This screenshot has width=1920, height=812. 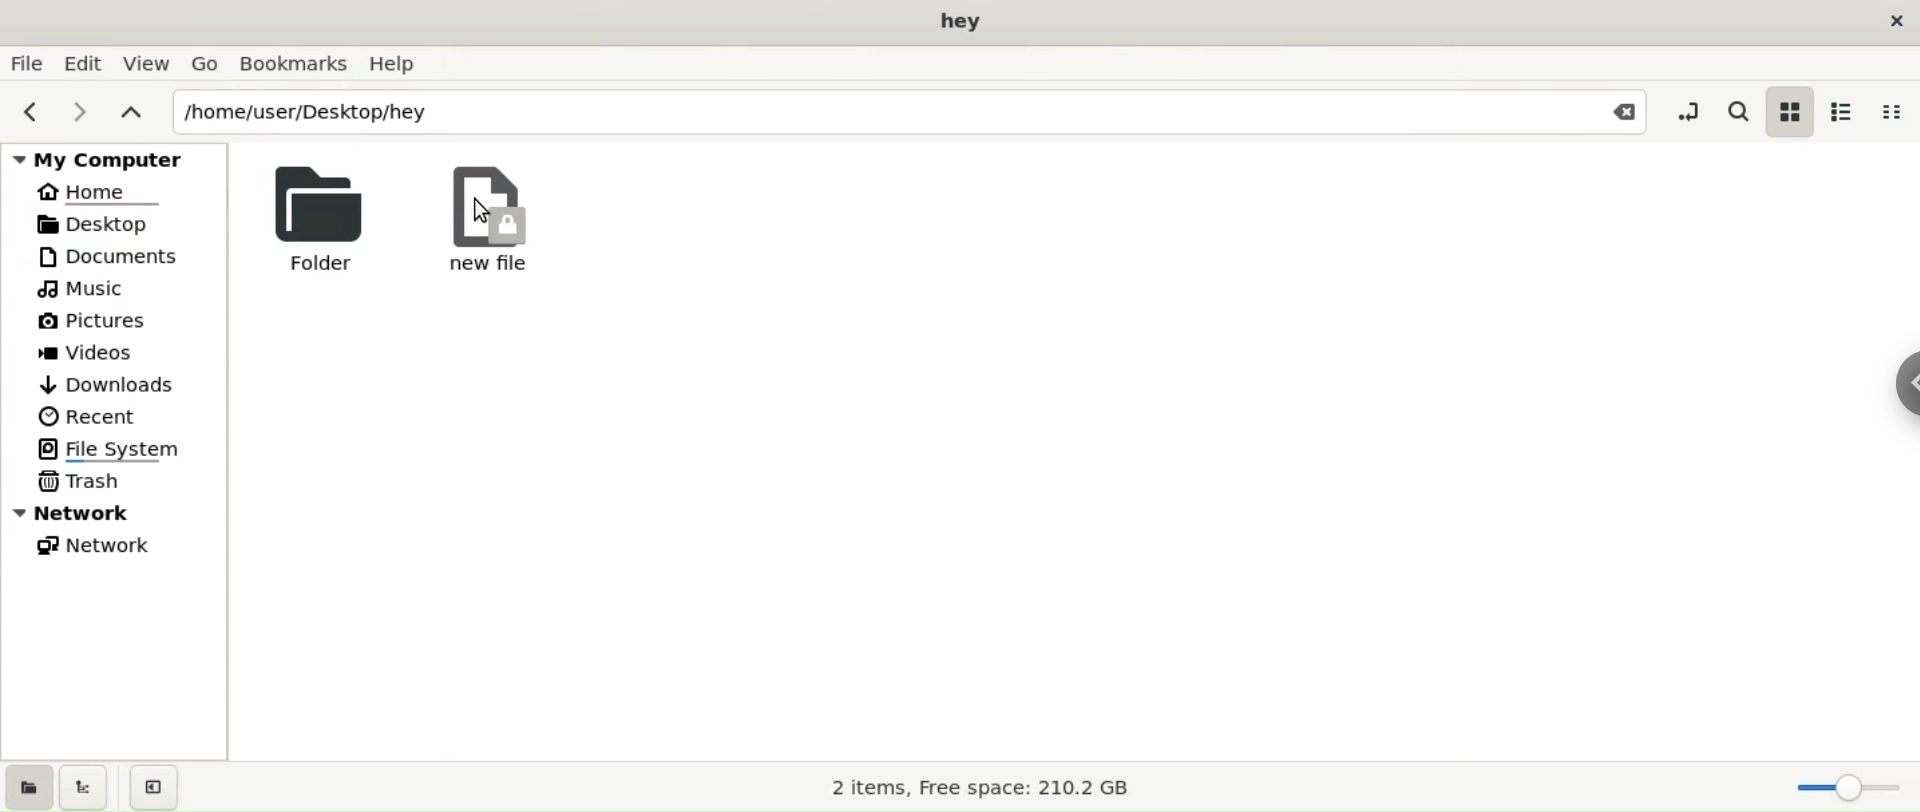 I want to click on File System, so click(x=117, y=448).